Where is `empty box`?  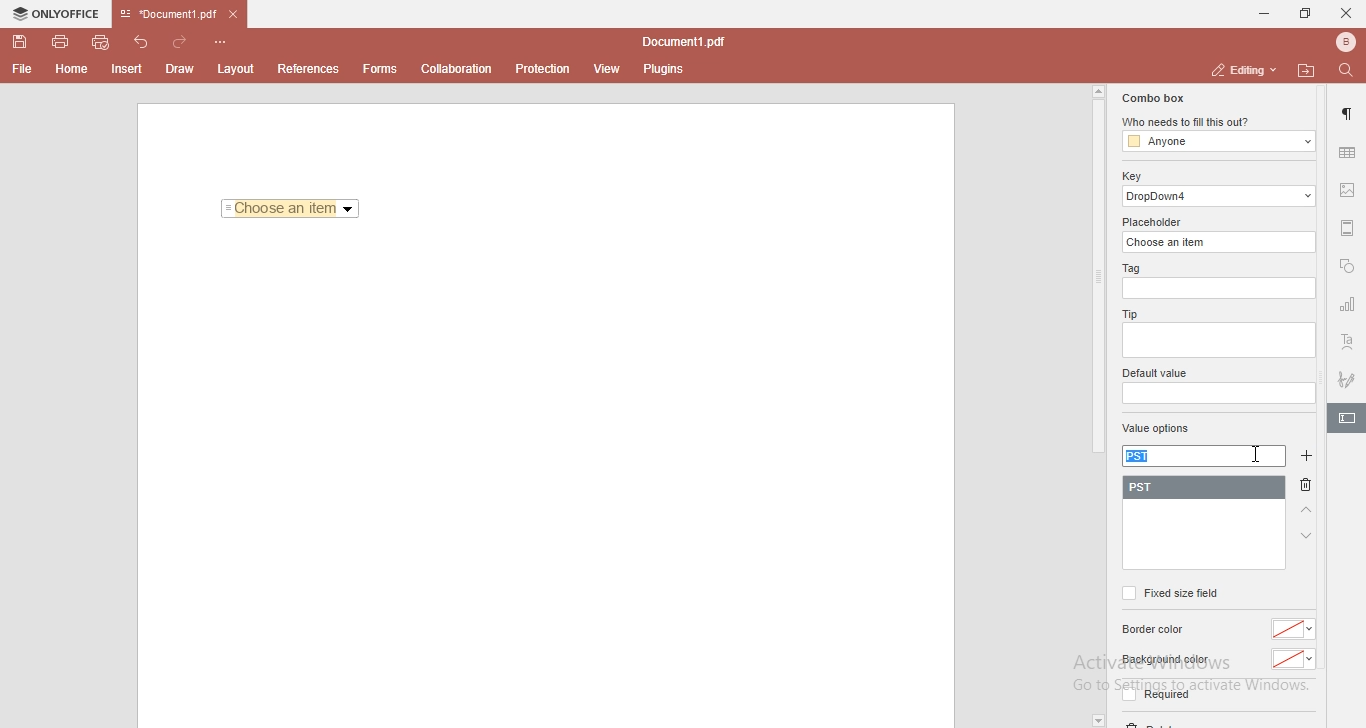 empty box is located at coordinates (1217, 394).